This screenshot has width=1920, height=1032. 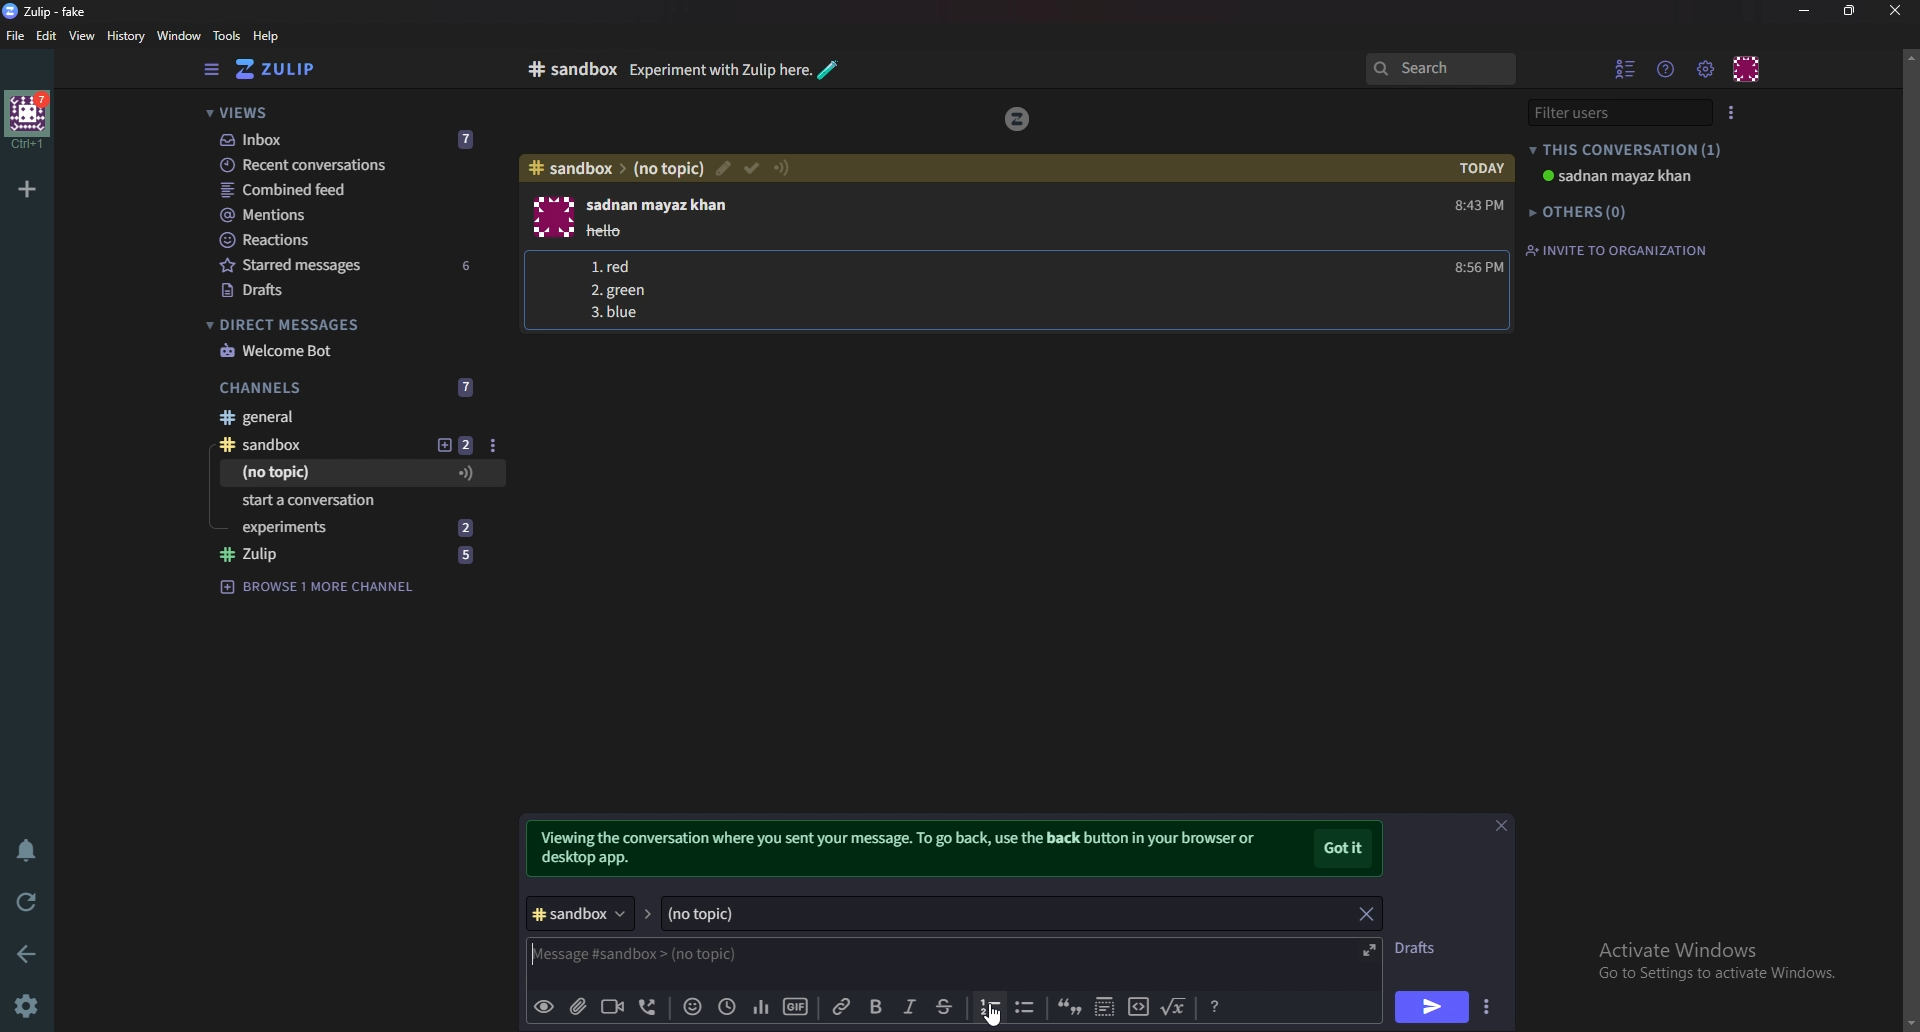 What do you see at coordinates (980, 70) in the screenshot?
I see `Help` at bounding box center [980, 70].